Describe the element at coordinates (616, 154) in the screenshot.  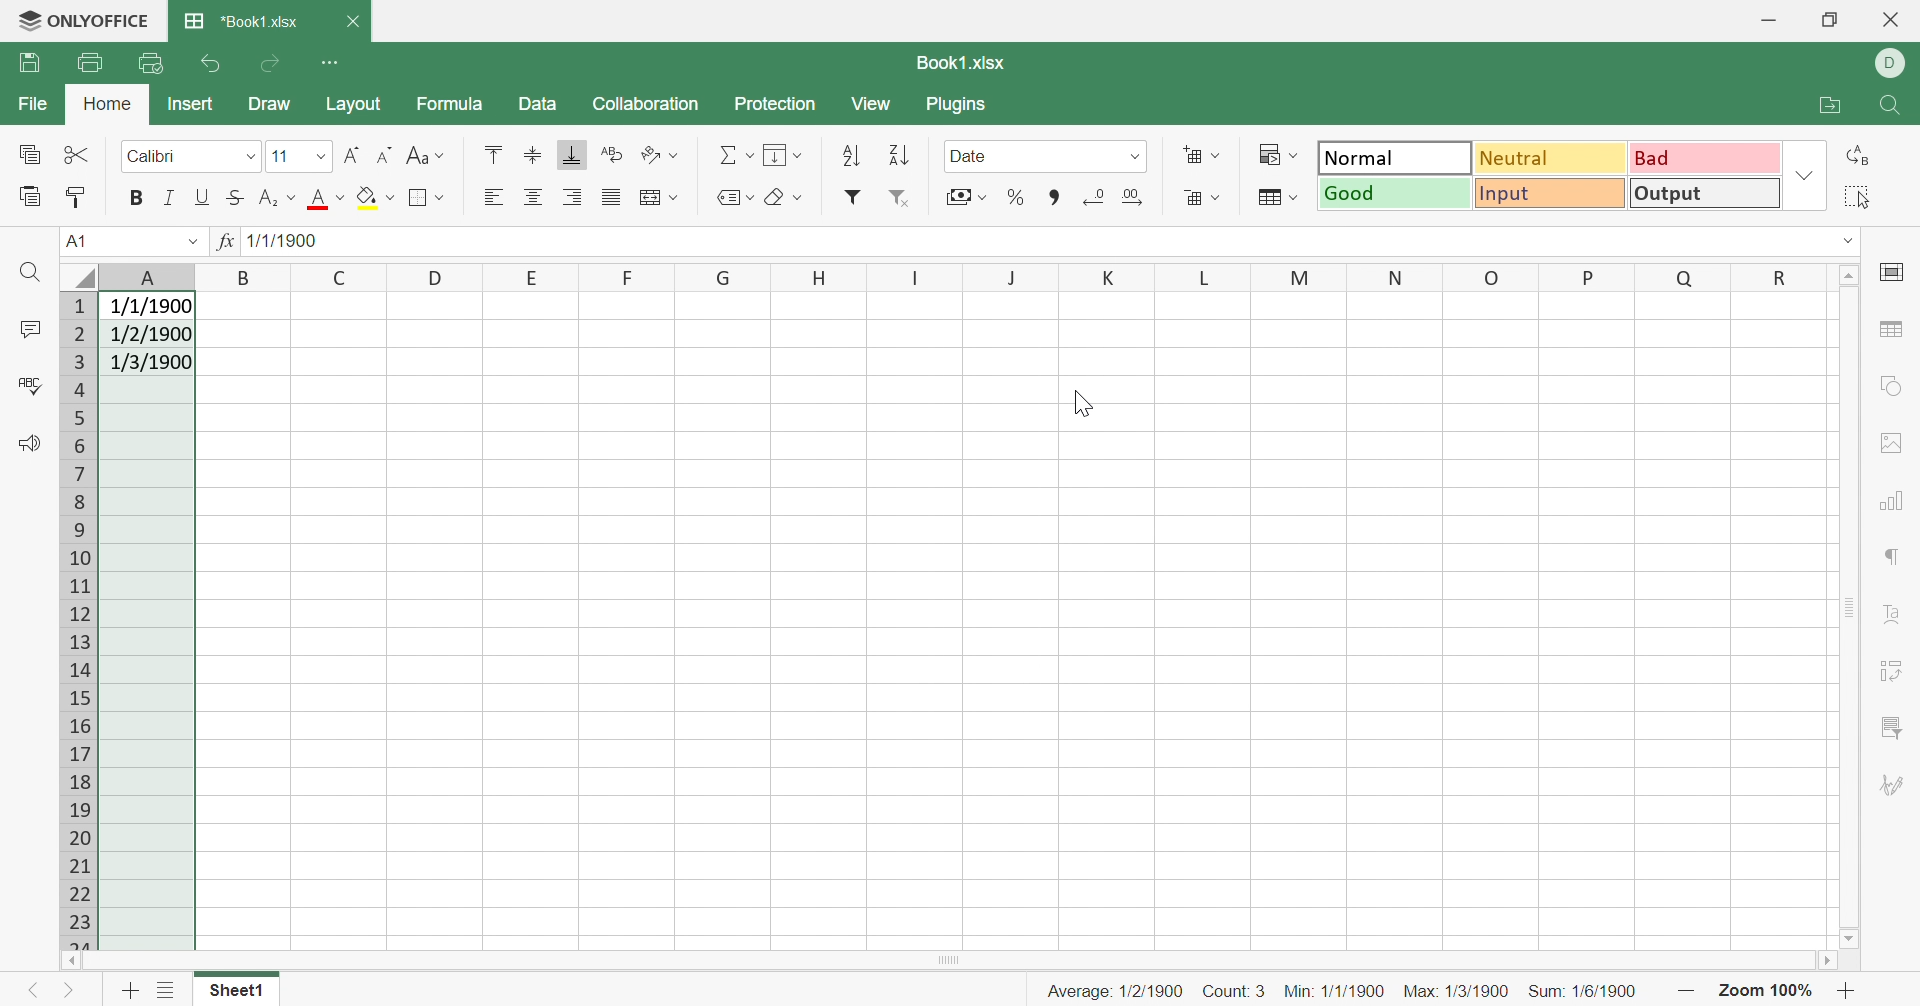
I see `Wrap text` at that location.